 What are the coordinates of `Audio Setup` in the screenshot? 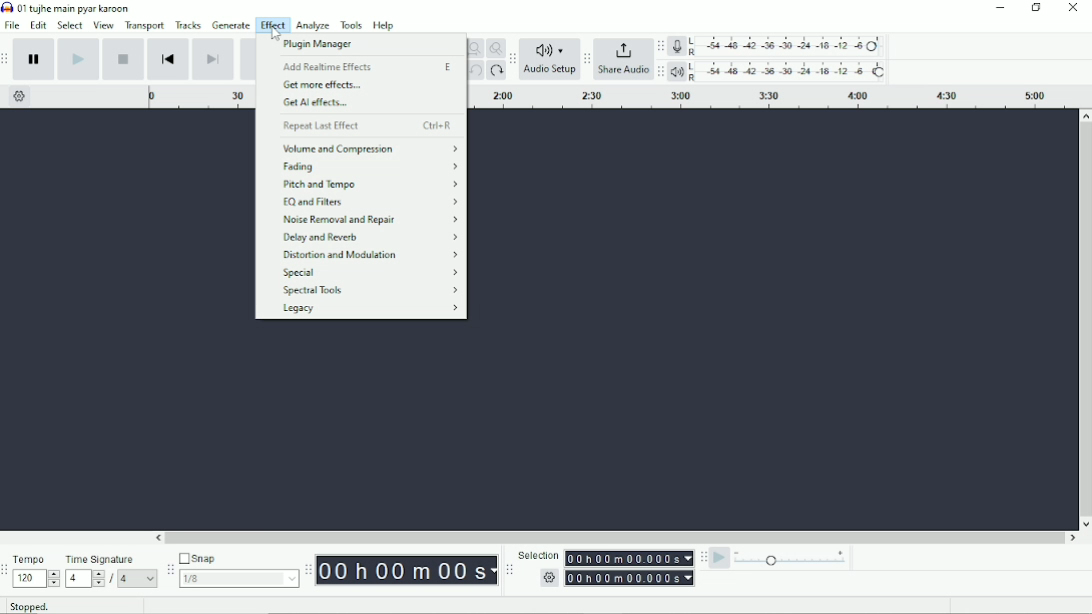 It's located at (551, 60).